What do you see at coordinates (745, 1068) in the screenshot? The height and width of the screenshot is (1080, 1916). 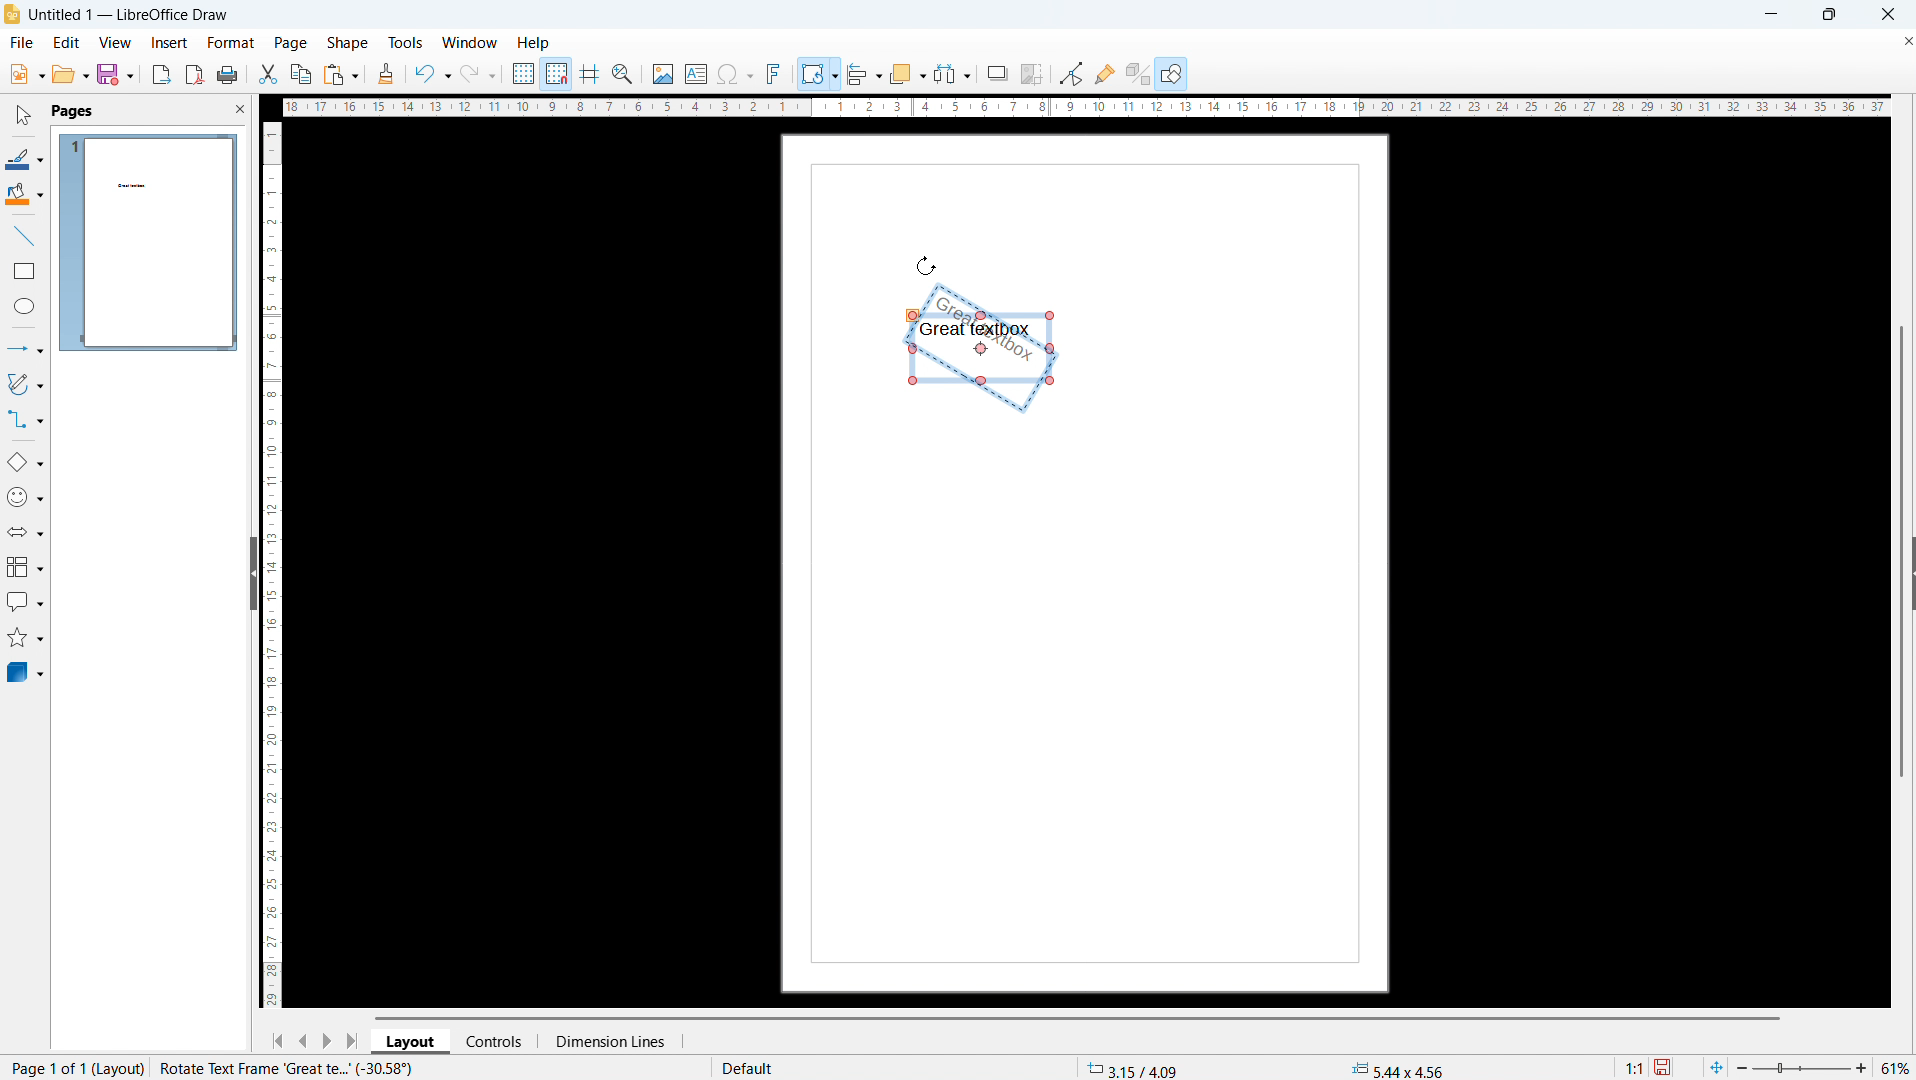 I see `default page style` at bounding box center [745, 1068].